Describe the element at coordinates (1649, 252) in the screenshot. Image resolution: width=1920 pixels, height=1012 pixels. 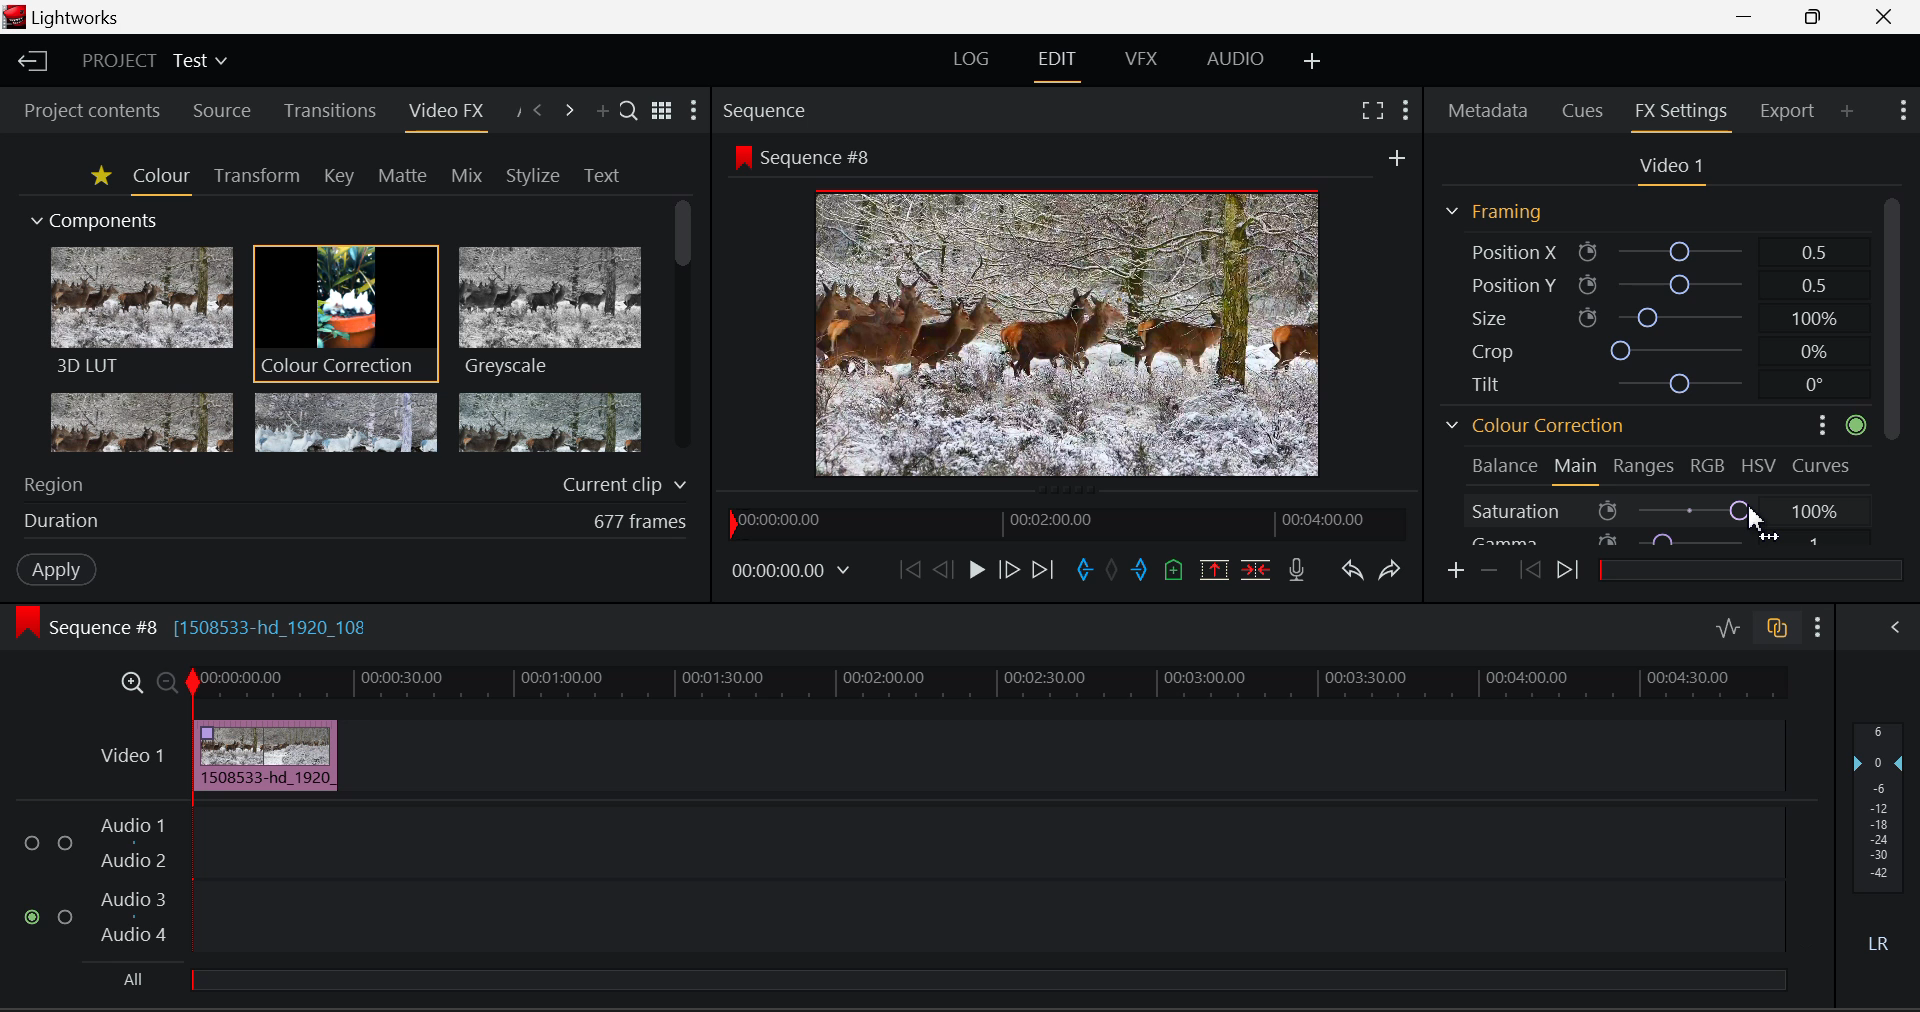
I see `Position X` at that location.